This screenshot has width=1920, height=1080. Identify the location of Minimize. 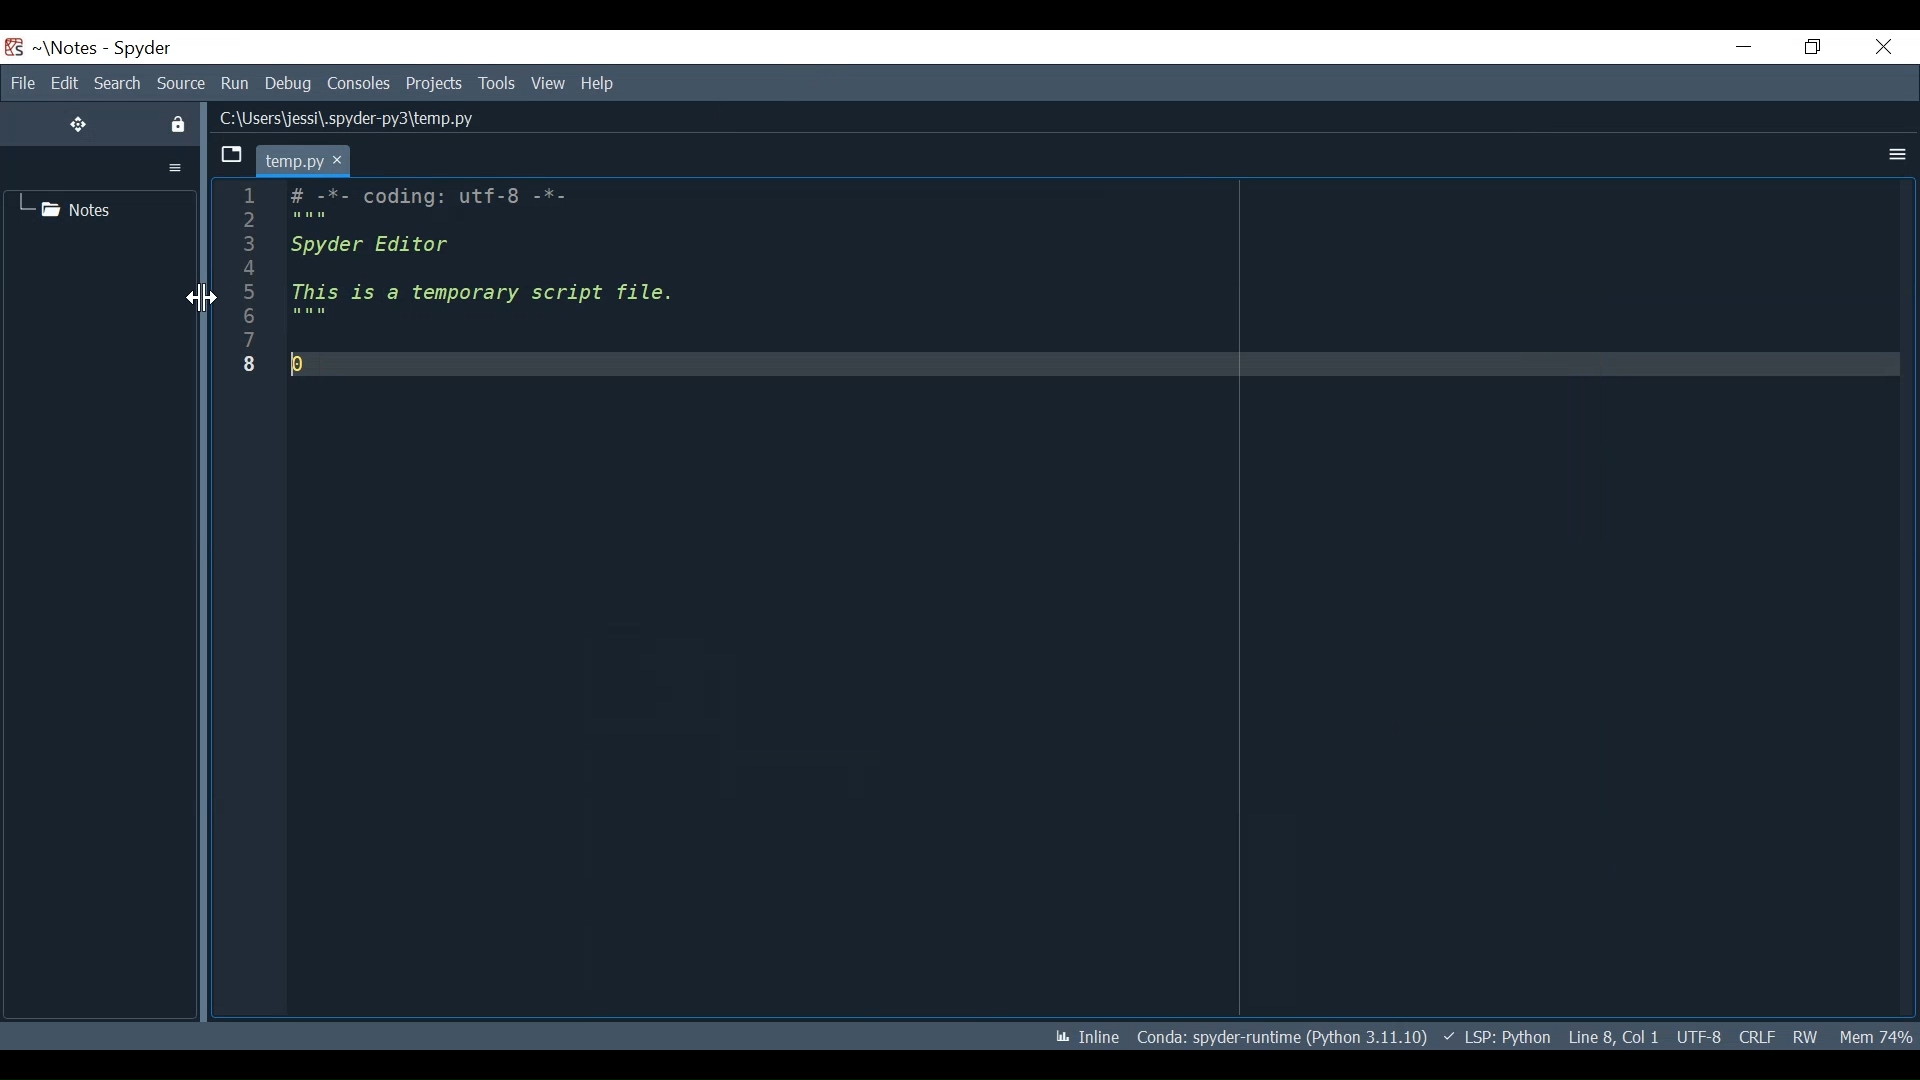
(1744, 46).